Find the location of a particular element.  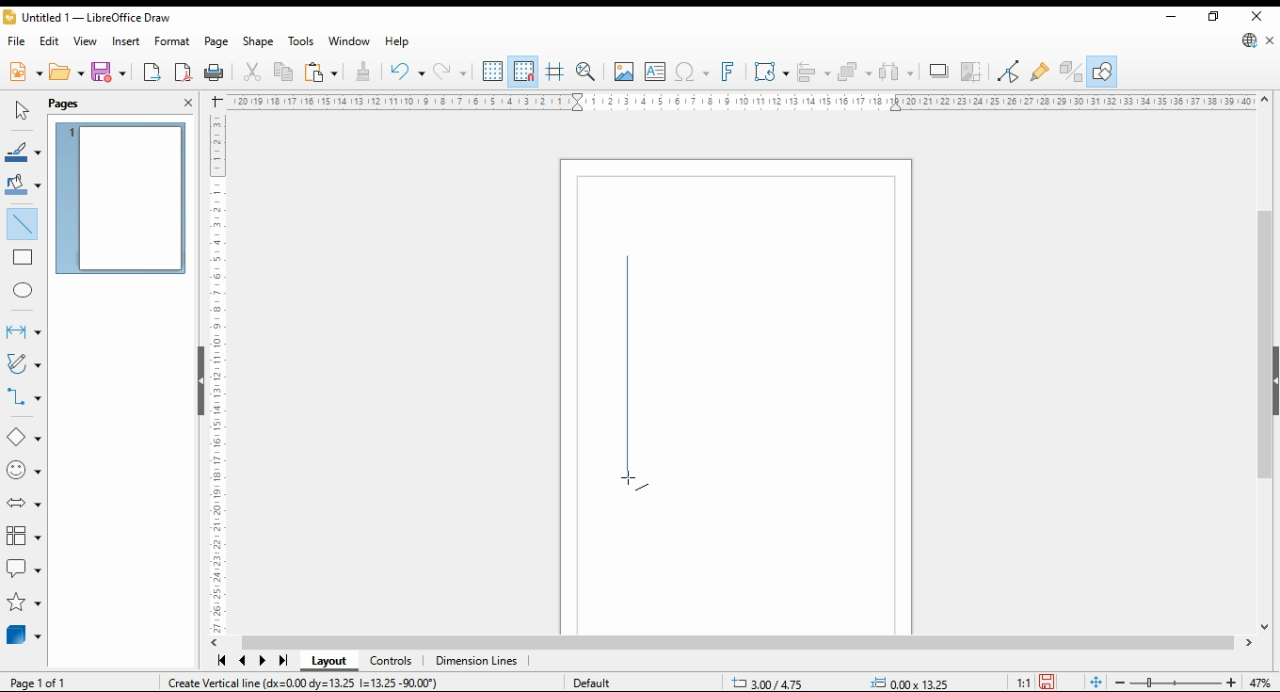

default is located at coordinates (599, 680).